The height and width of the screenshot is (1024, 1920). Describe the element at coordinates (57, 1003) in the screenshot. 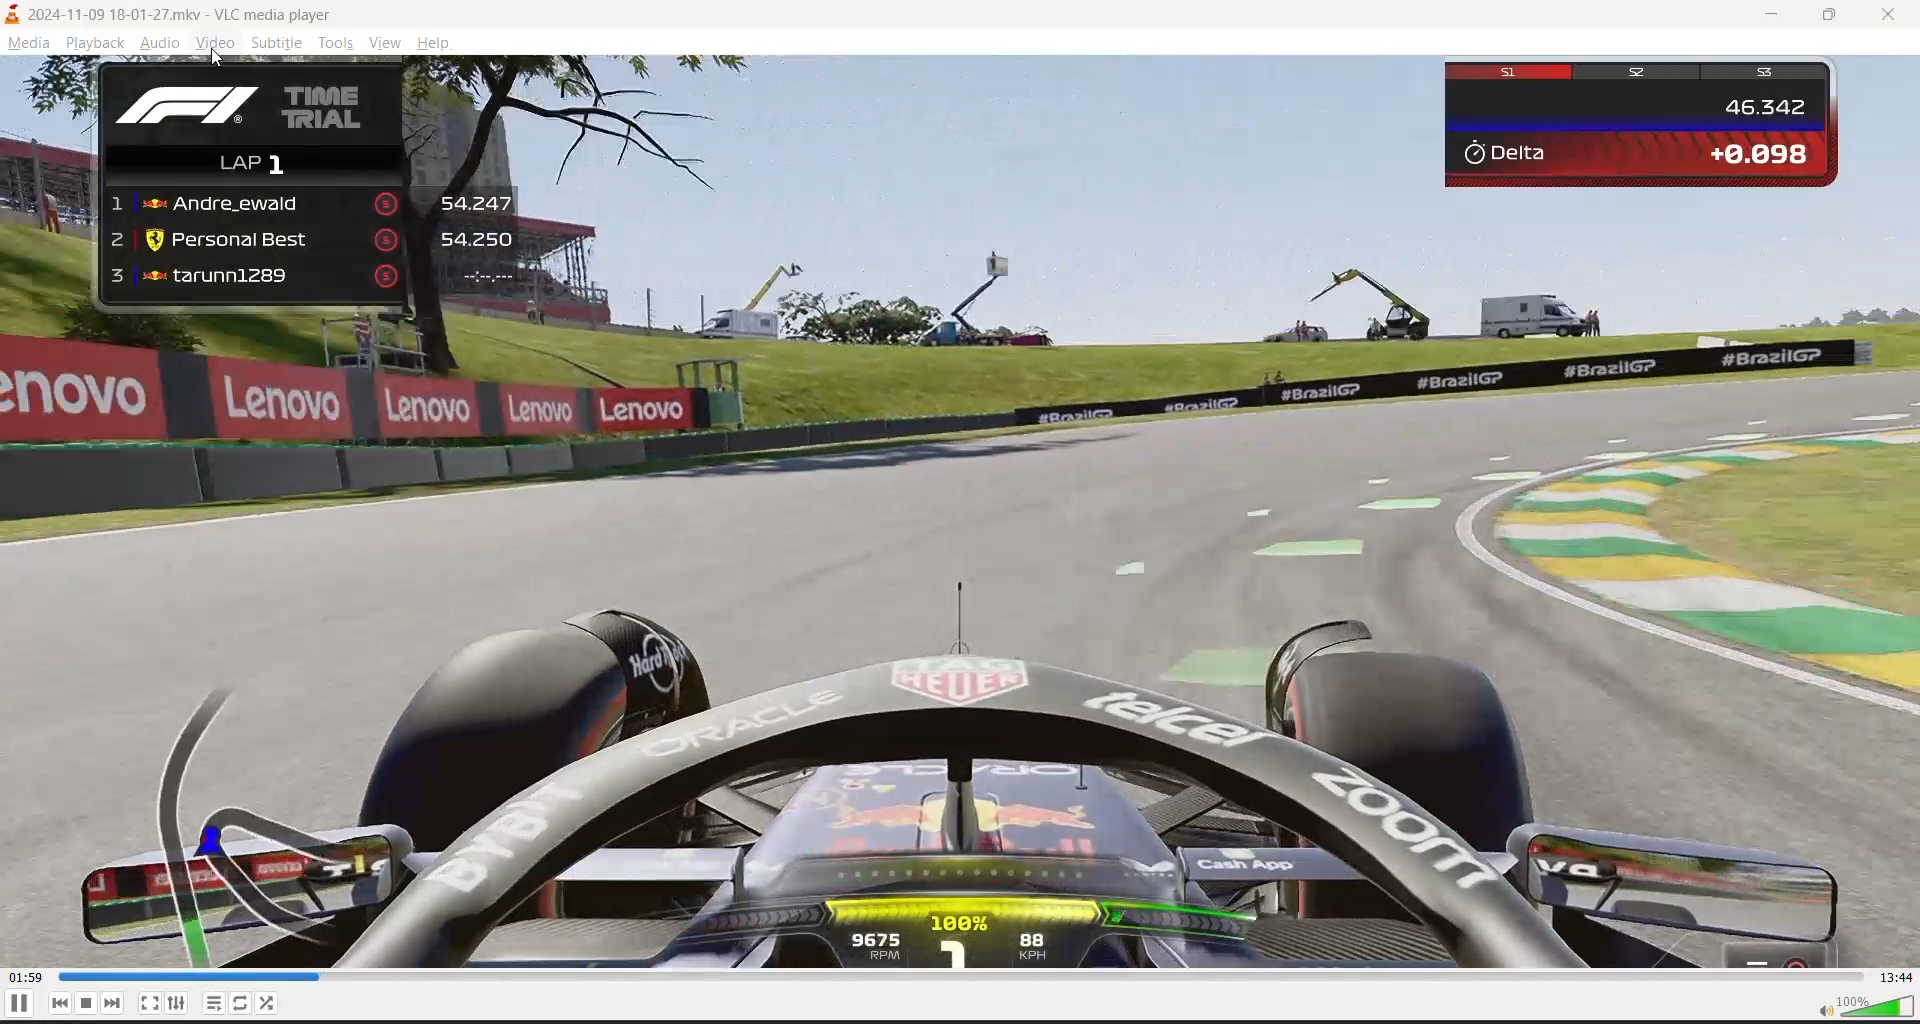

I see `previous` at that location.